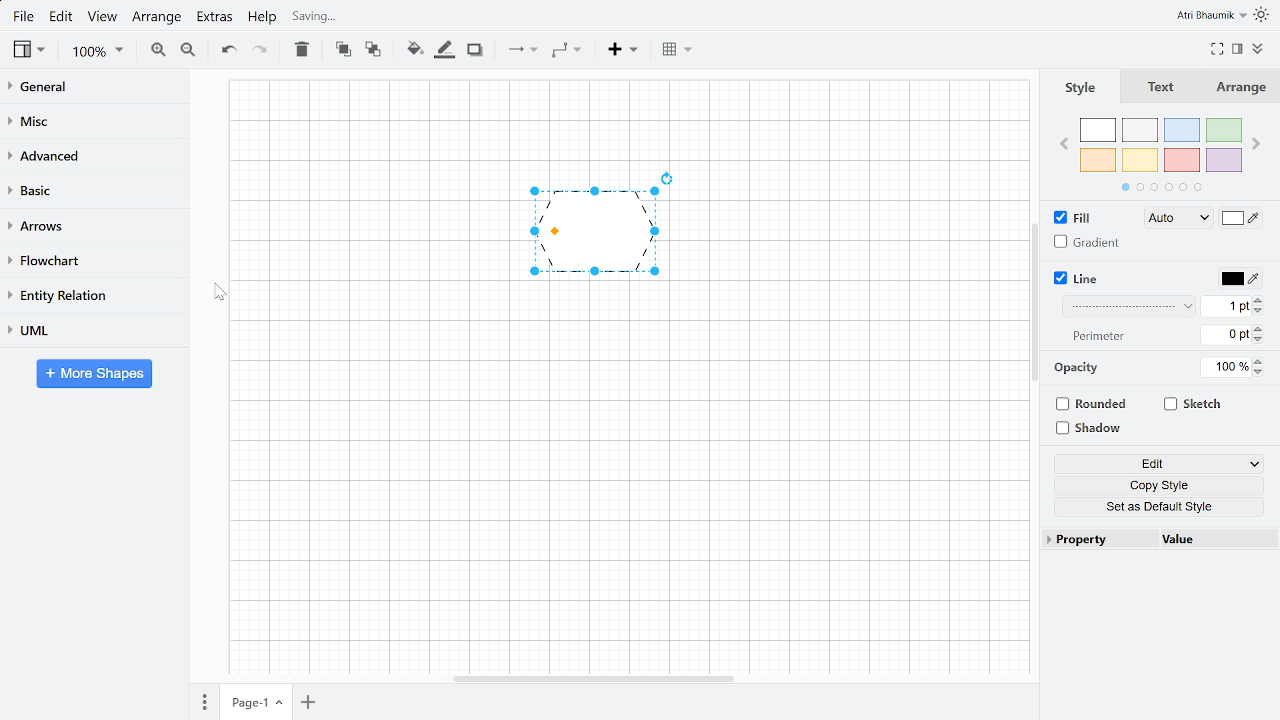  Describe the element at coordinates (1034, 302) in the screenshot. I see `` at that location.